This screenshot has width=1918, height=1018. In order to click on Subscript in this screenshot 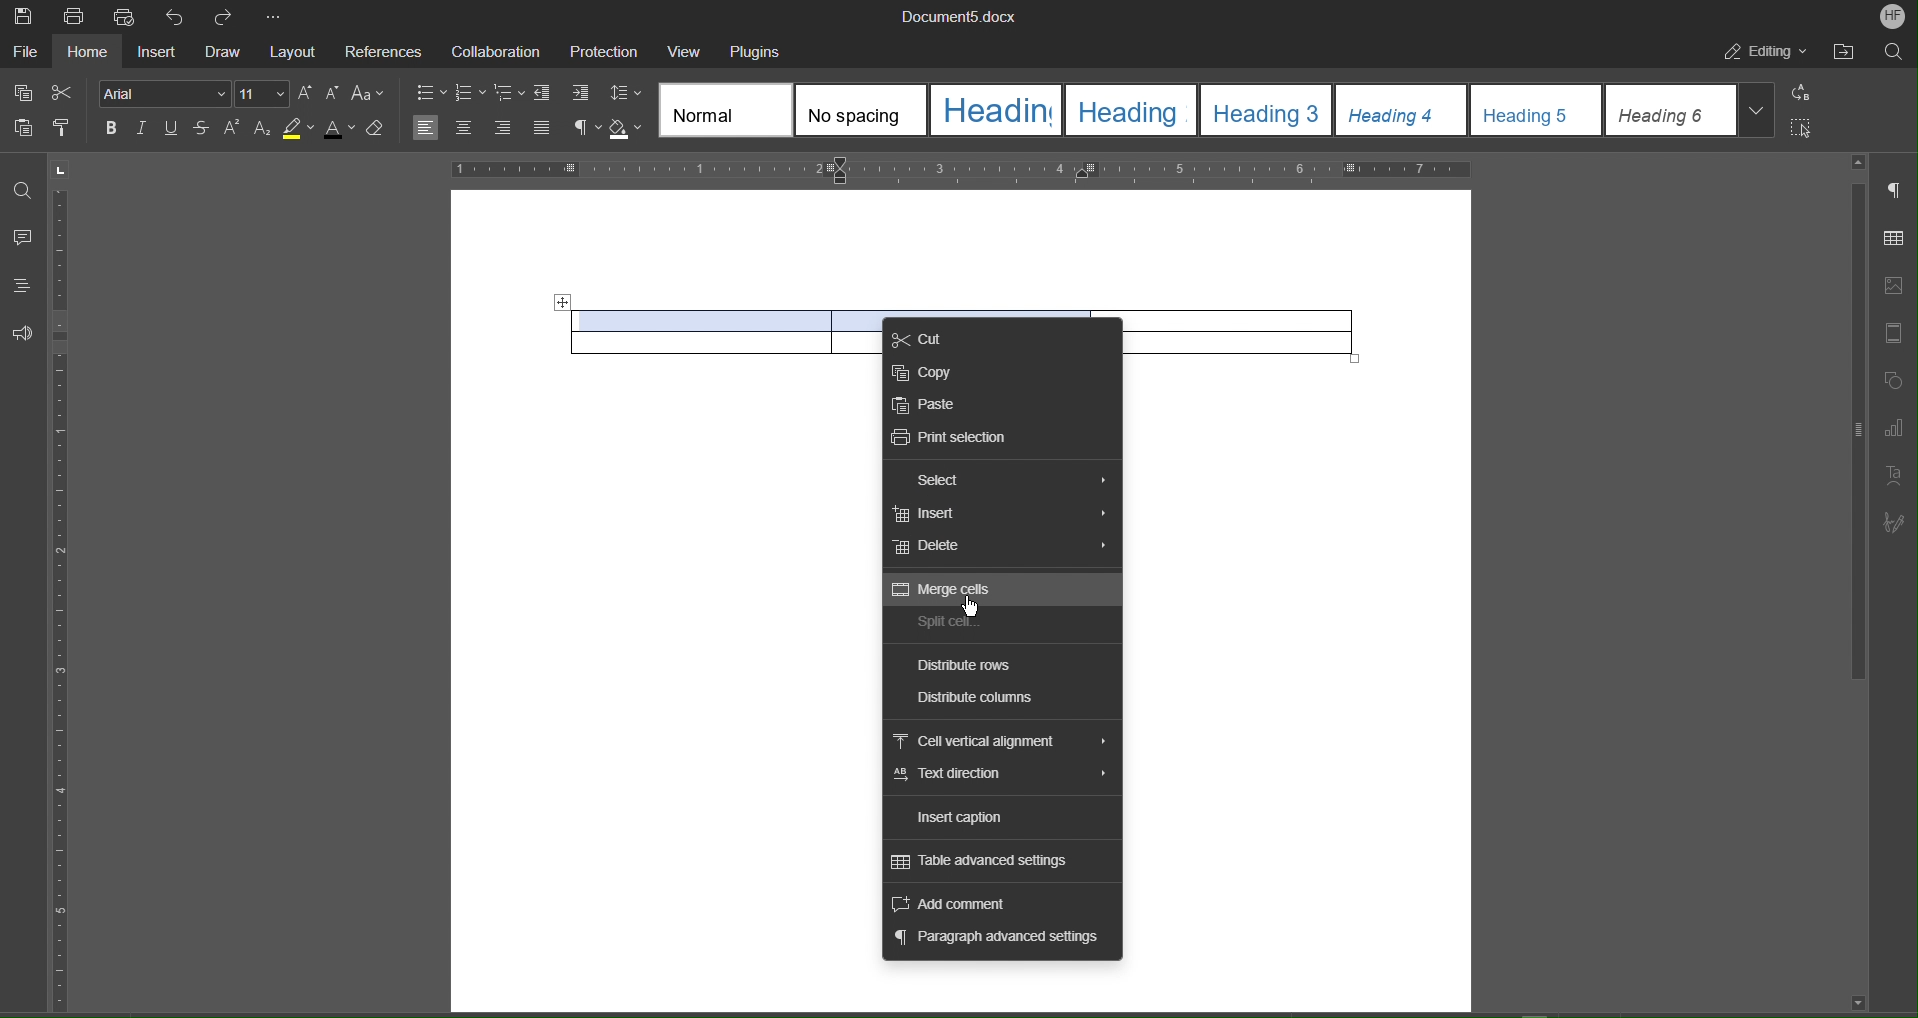, I will do `click(264, 129)`.